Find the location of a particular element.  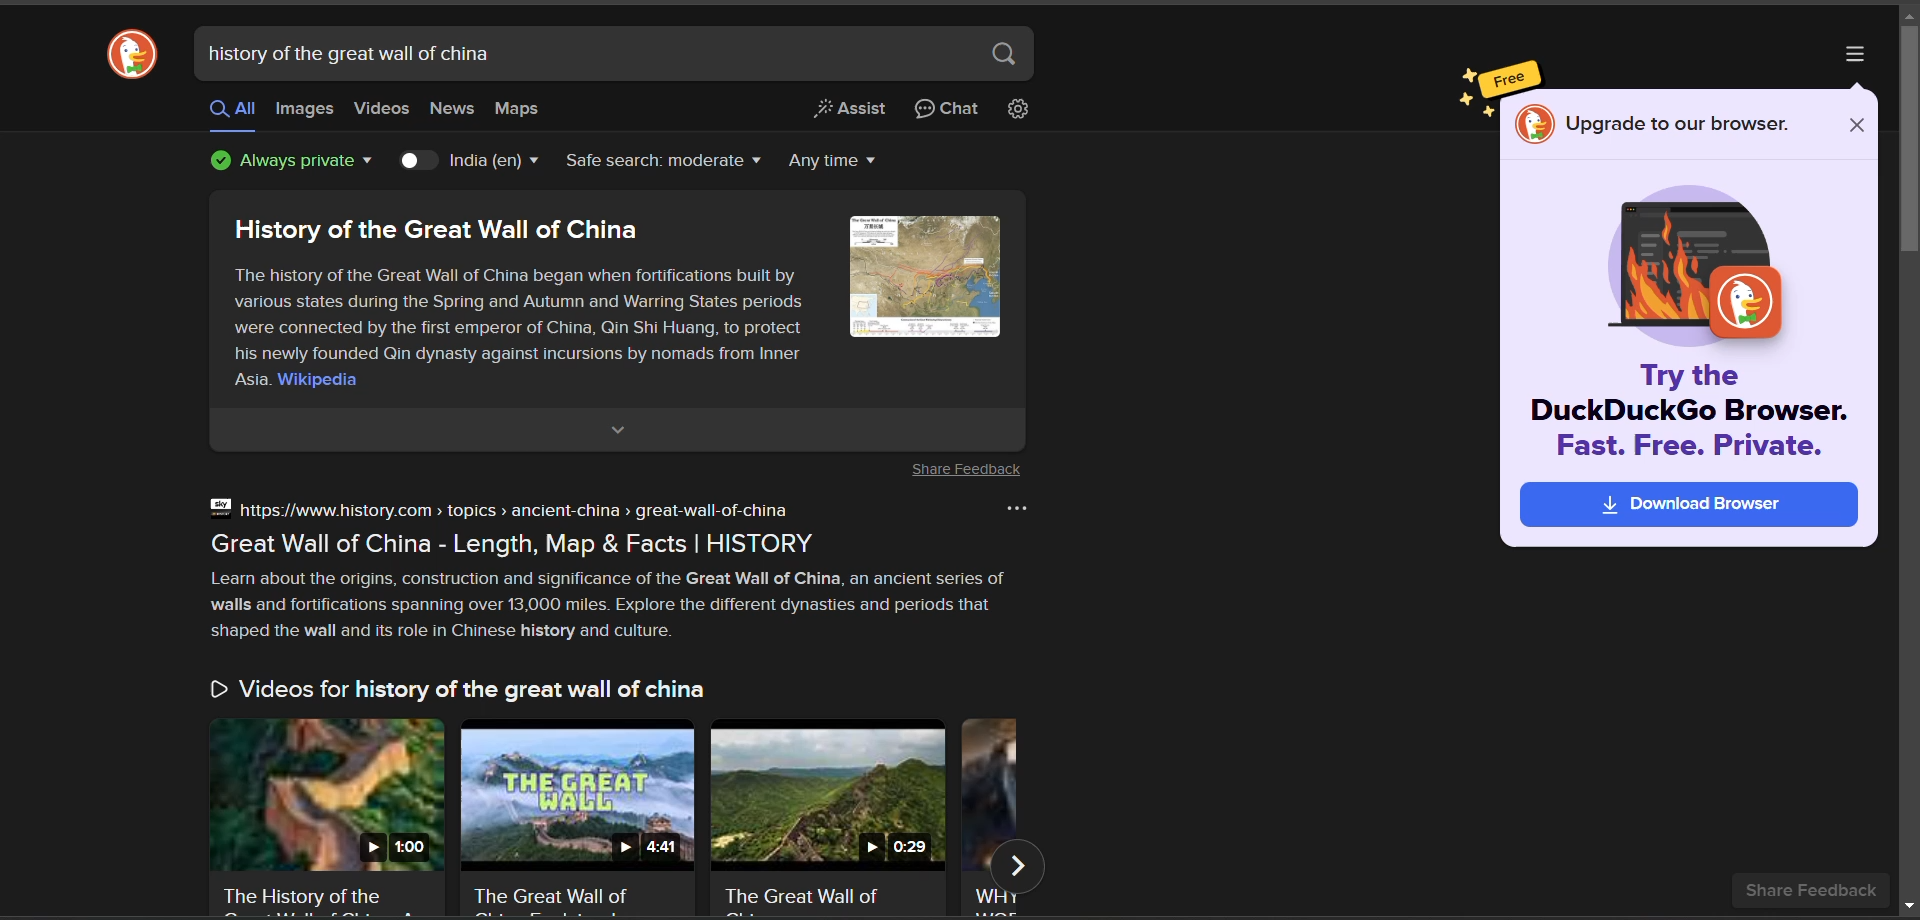

close is located at coordinates (1859, 125).